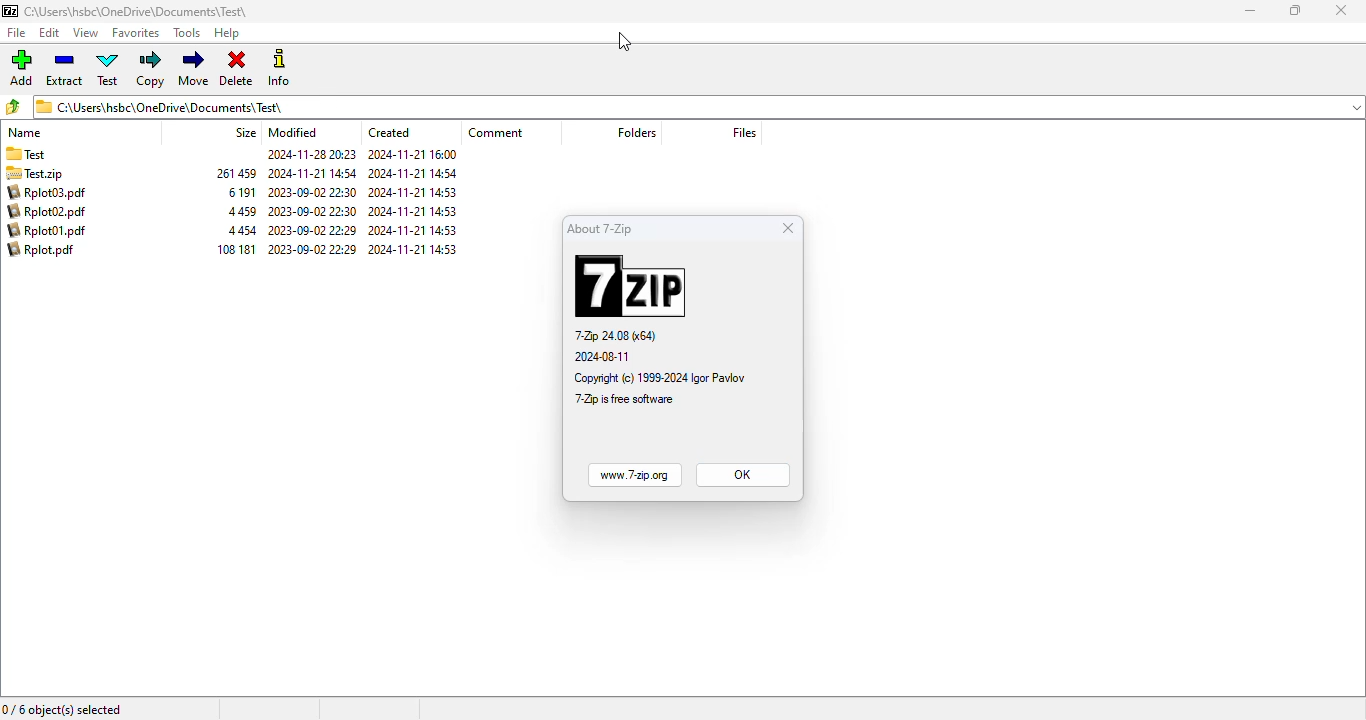  I want to click on 2023-09-02 22:30, so click(314, 211).